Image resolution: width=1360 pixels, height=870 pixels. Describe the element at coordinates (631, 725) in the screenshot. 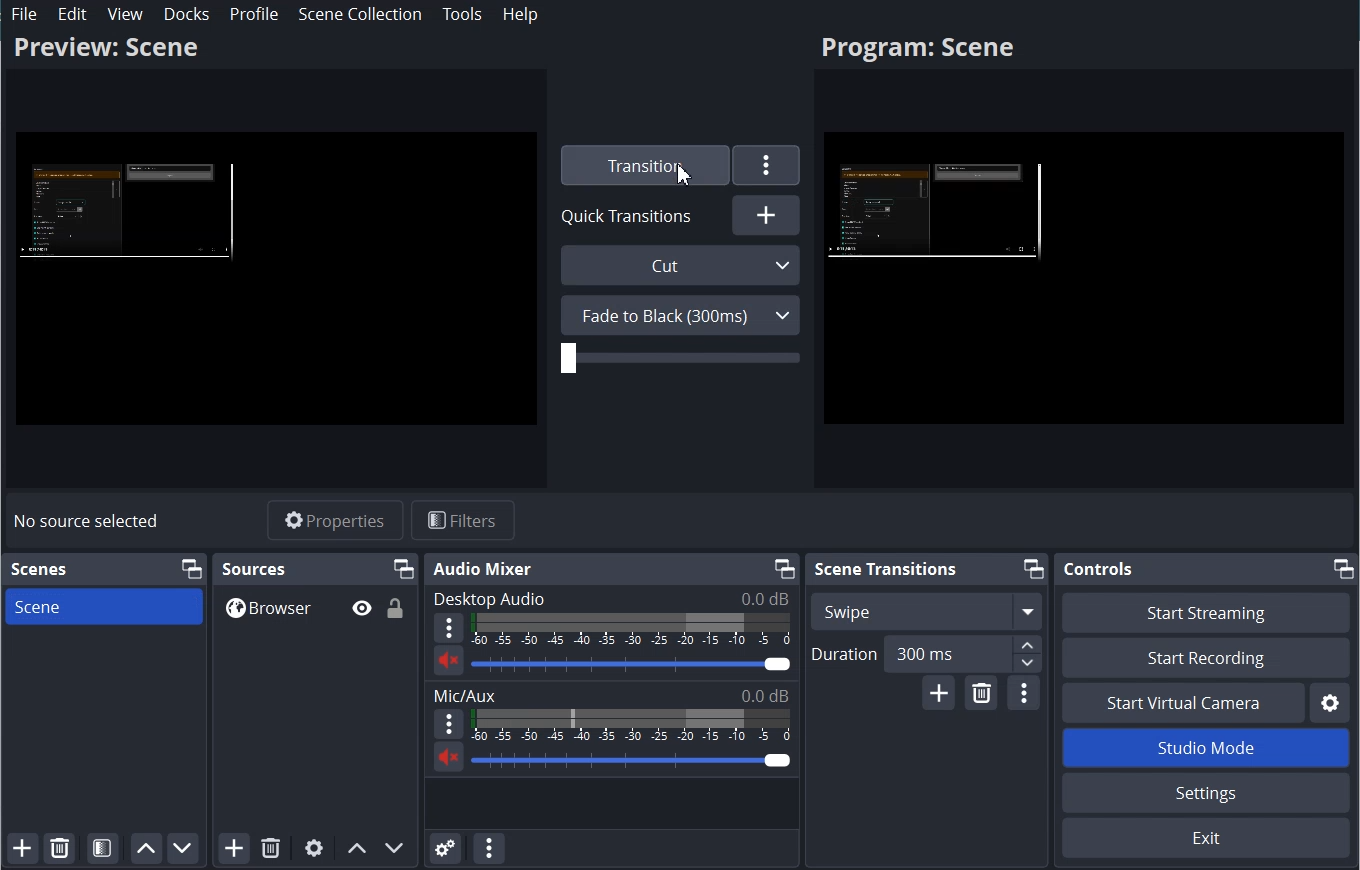

I see `Sound Indicator` at that location.